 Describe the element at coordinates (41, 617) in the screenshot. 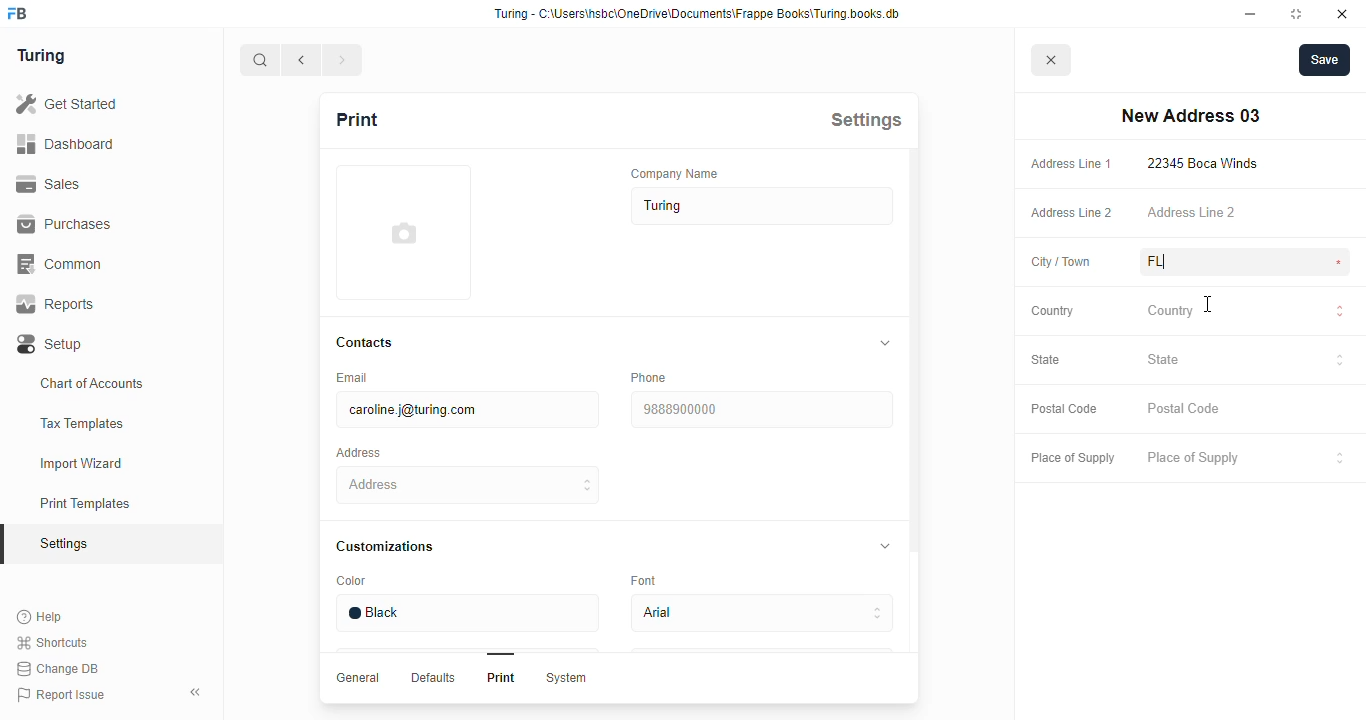

I see `help` at that location.